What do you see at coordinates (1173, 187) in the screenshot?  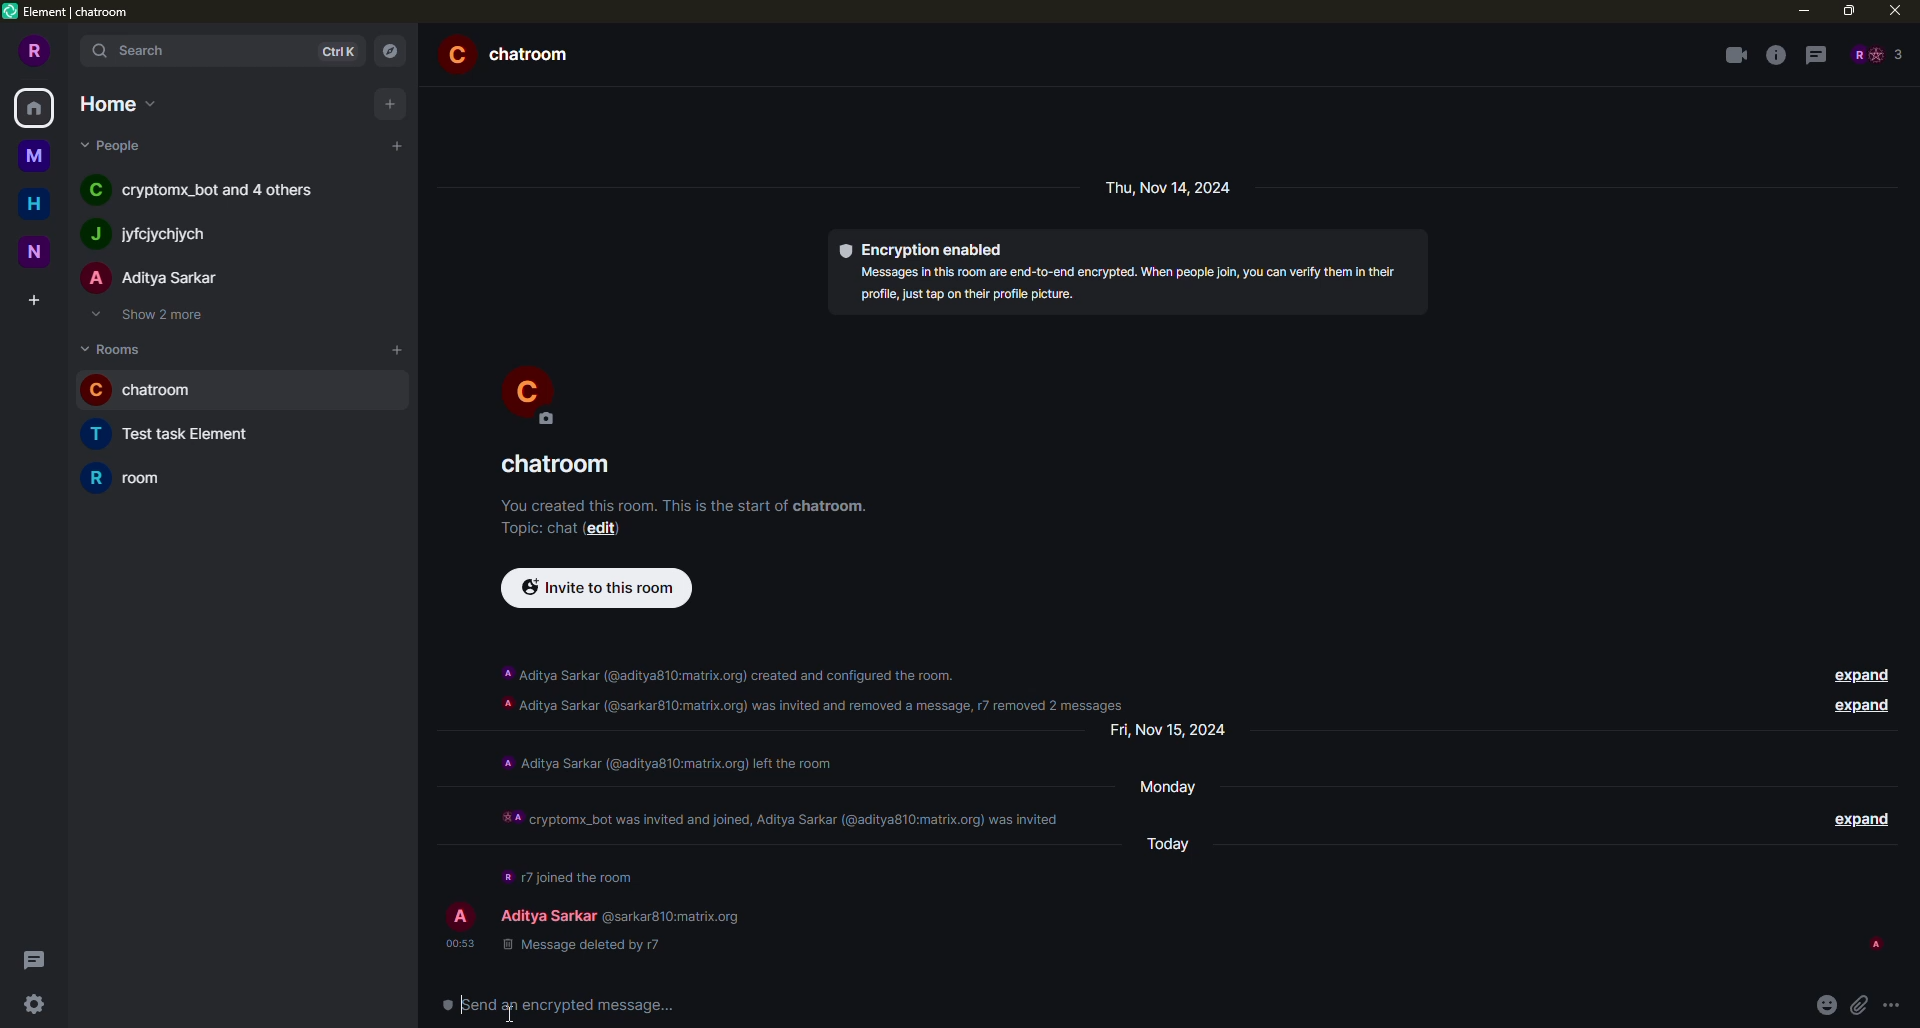 I see `day` at bounding box center [1173, 187].